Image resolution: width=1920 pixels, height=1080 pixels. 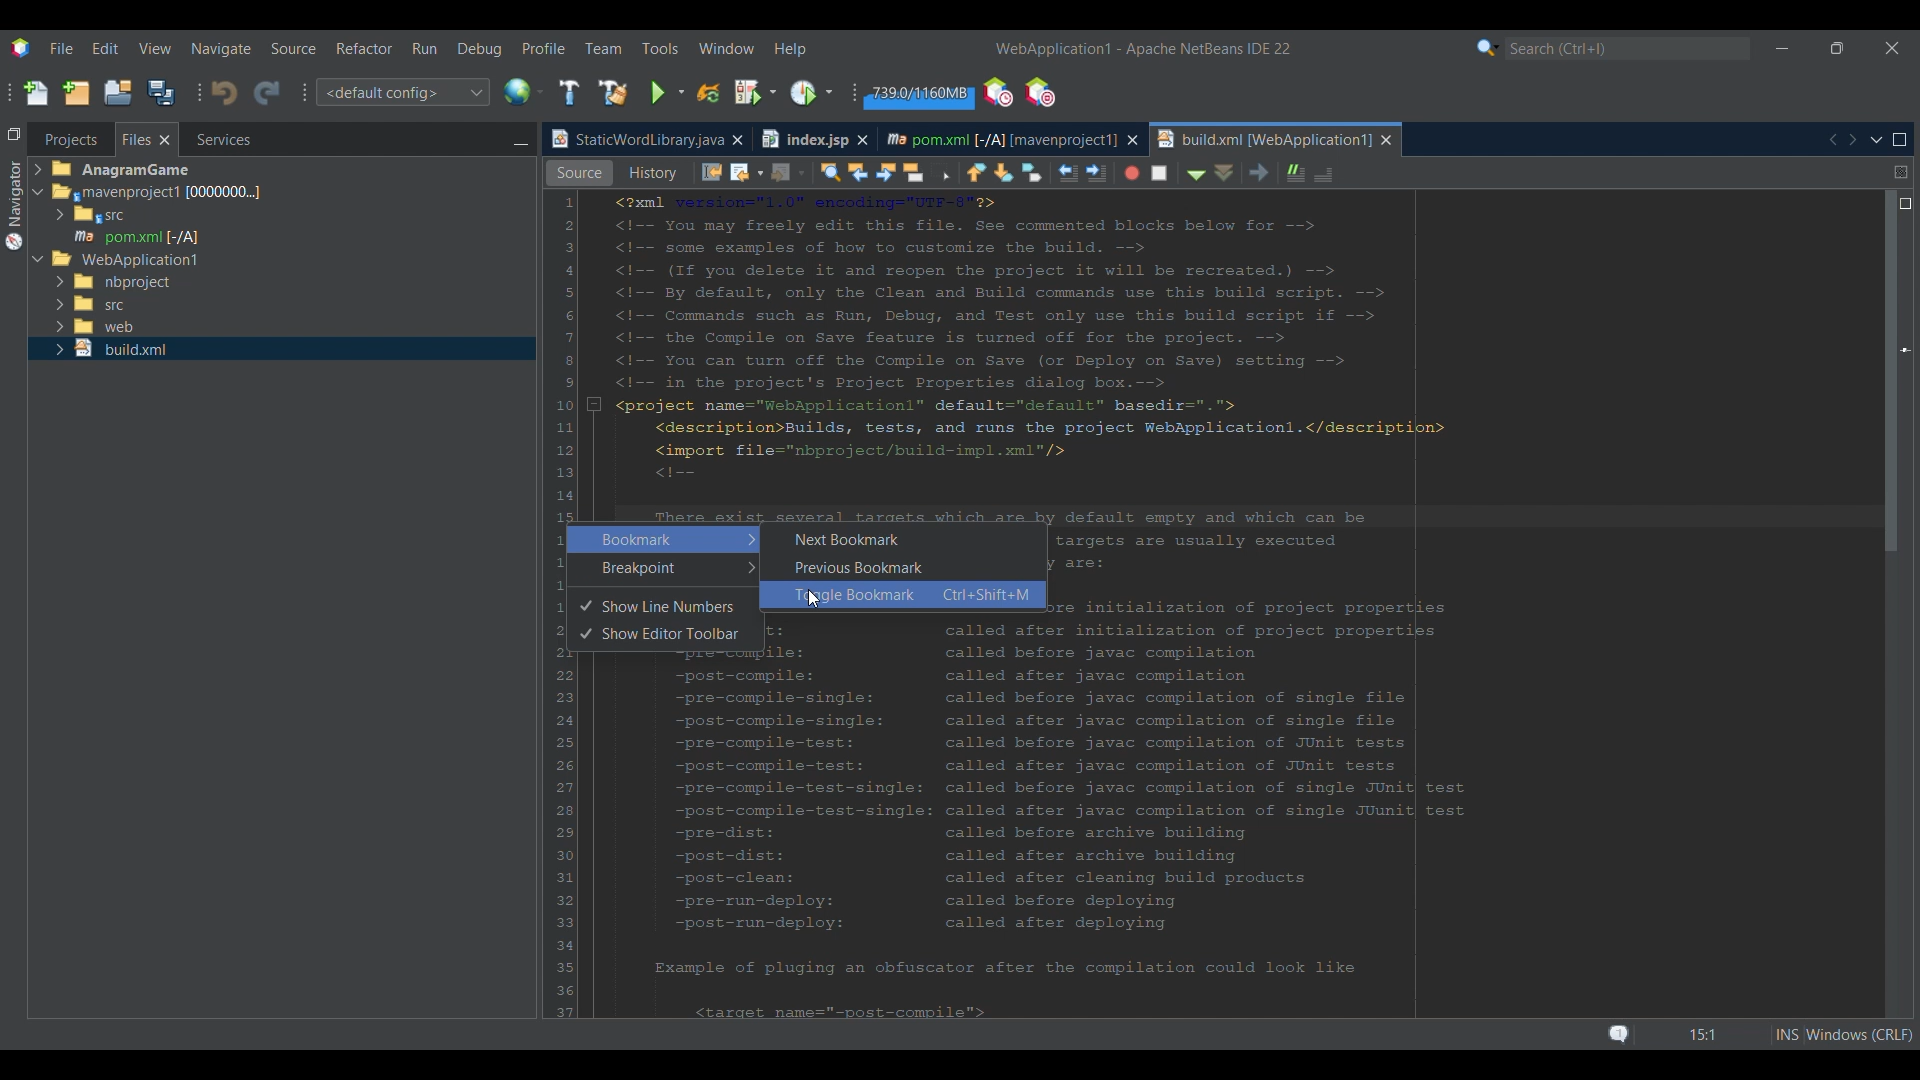 I want to click on Run main project options, so click(x=668, y=93).